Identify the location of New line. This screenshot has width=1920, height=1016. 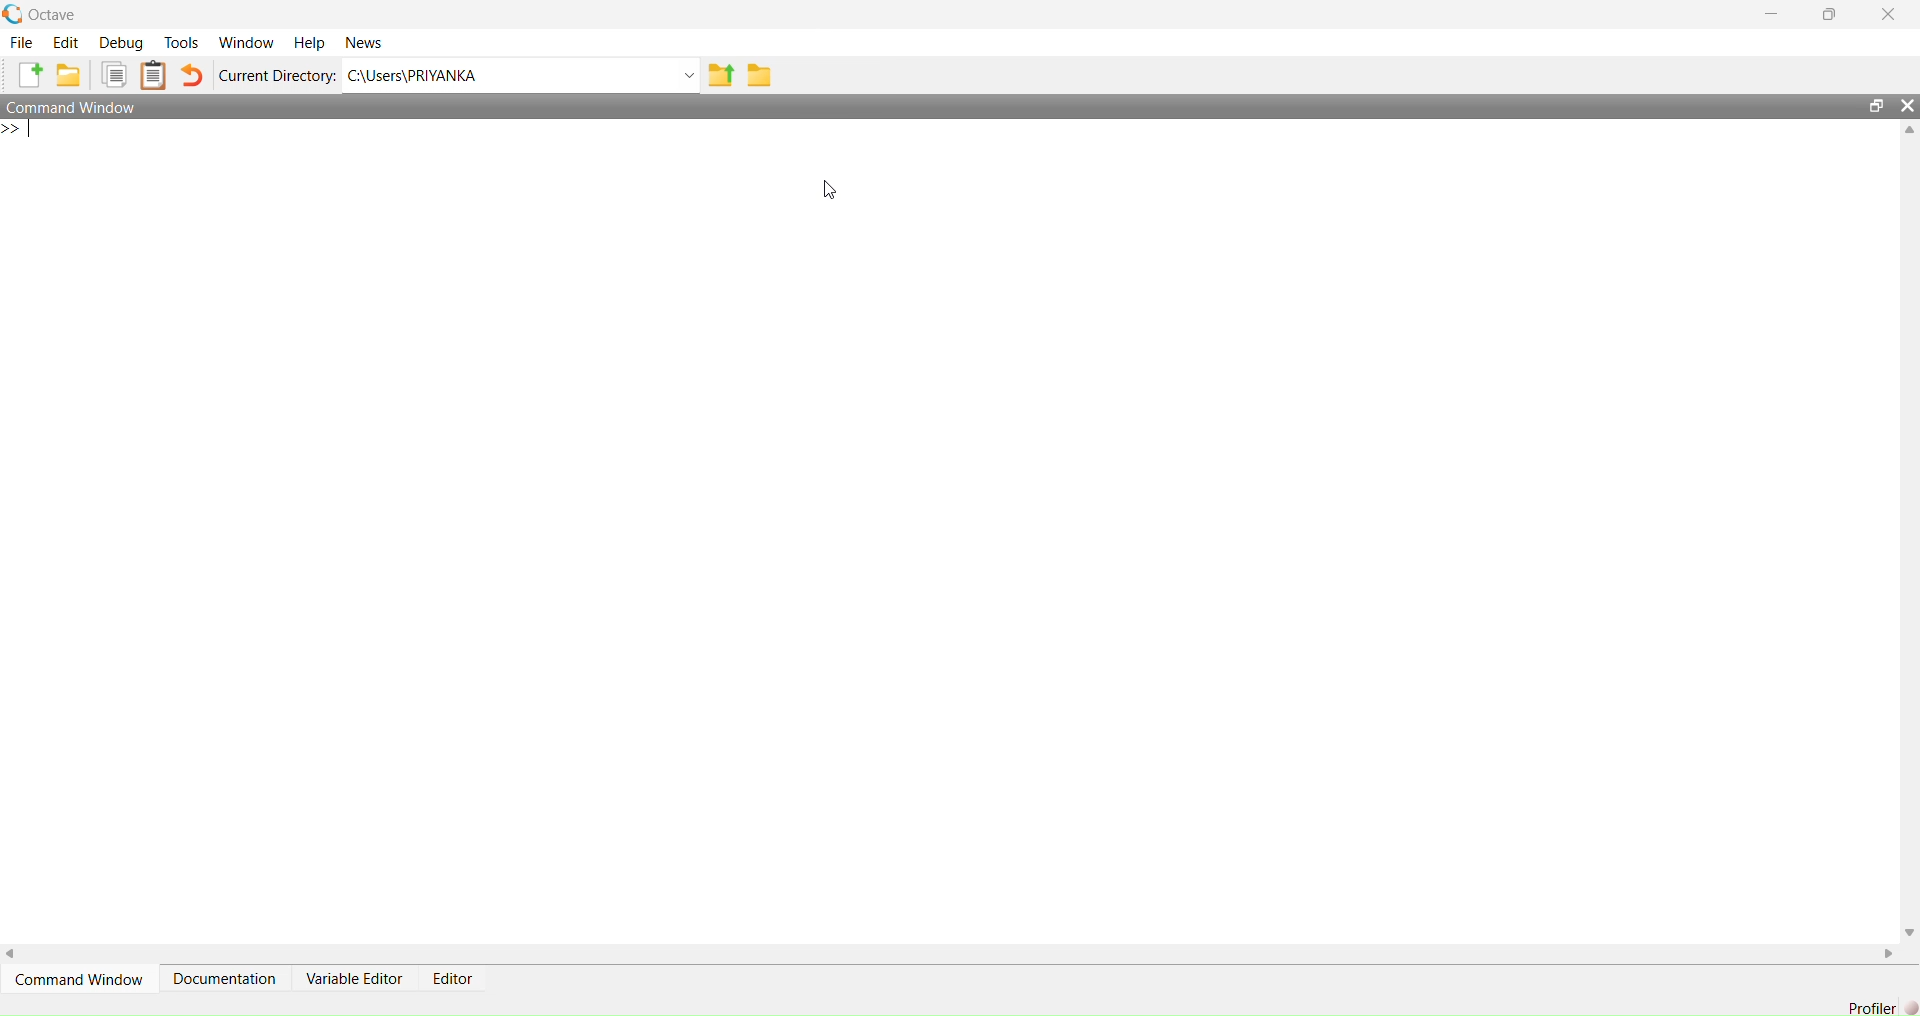
(17, 130).